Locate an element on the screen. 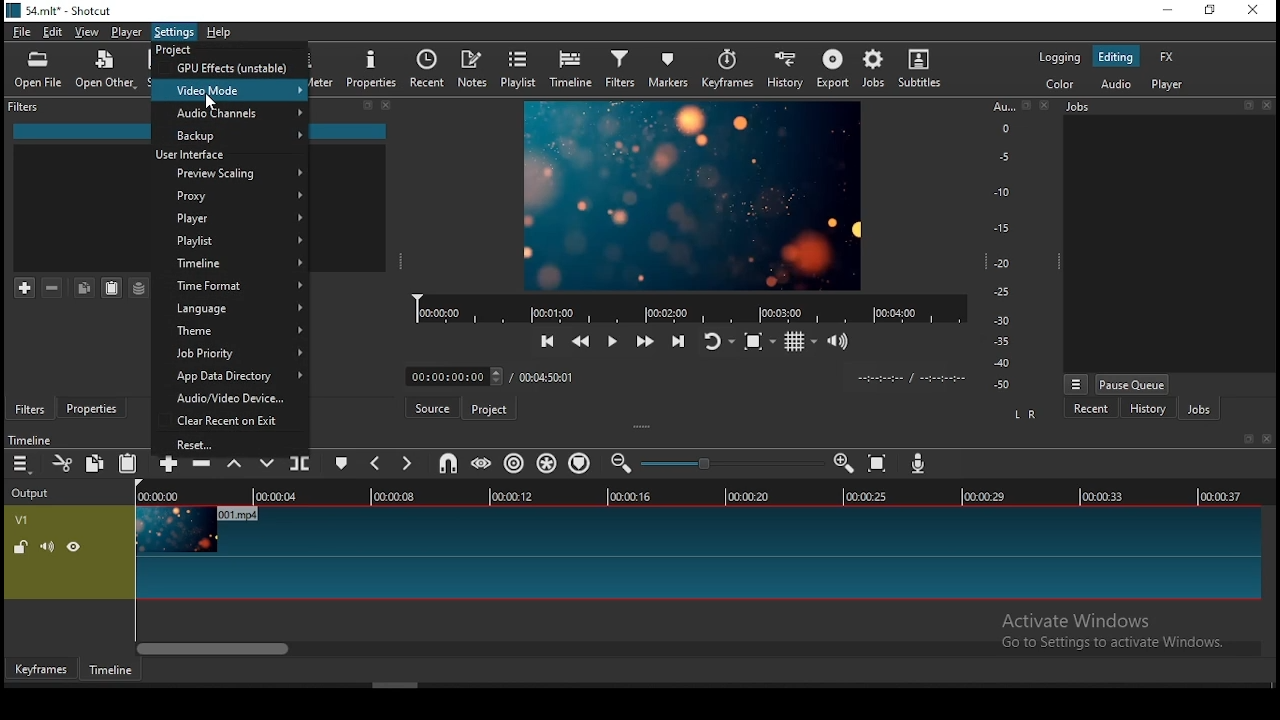 The image size is (1280, 720). unlock is located at coordinates (23, 548).